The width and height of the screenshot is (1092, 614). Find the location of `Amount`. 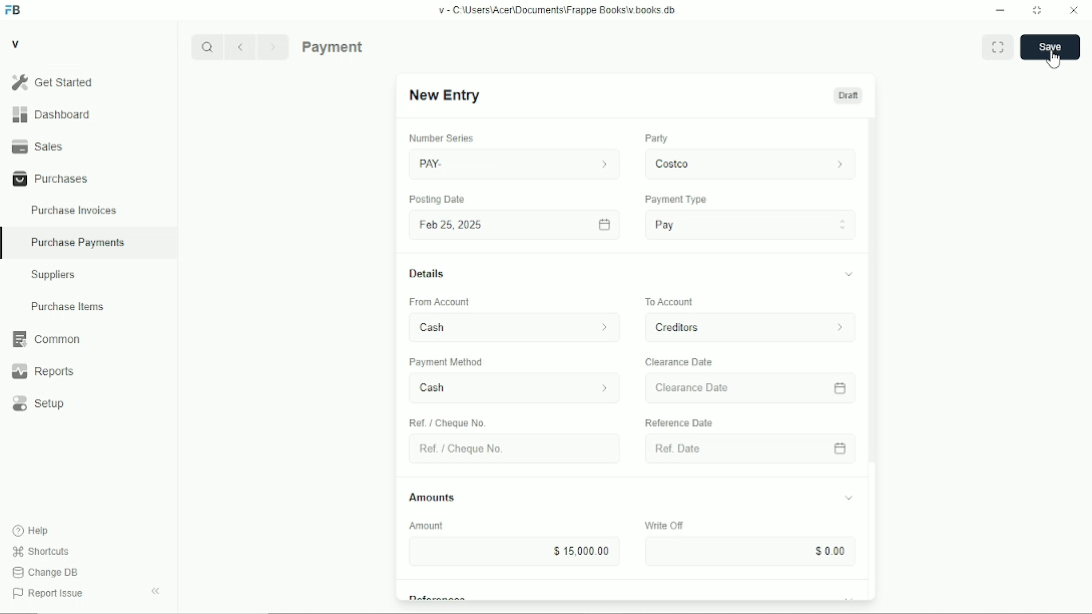

Amount is located at coordinates (435, 526).